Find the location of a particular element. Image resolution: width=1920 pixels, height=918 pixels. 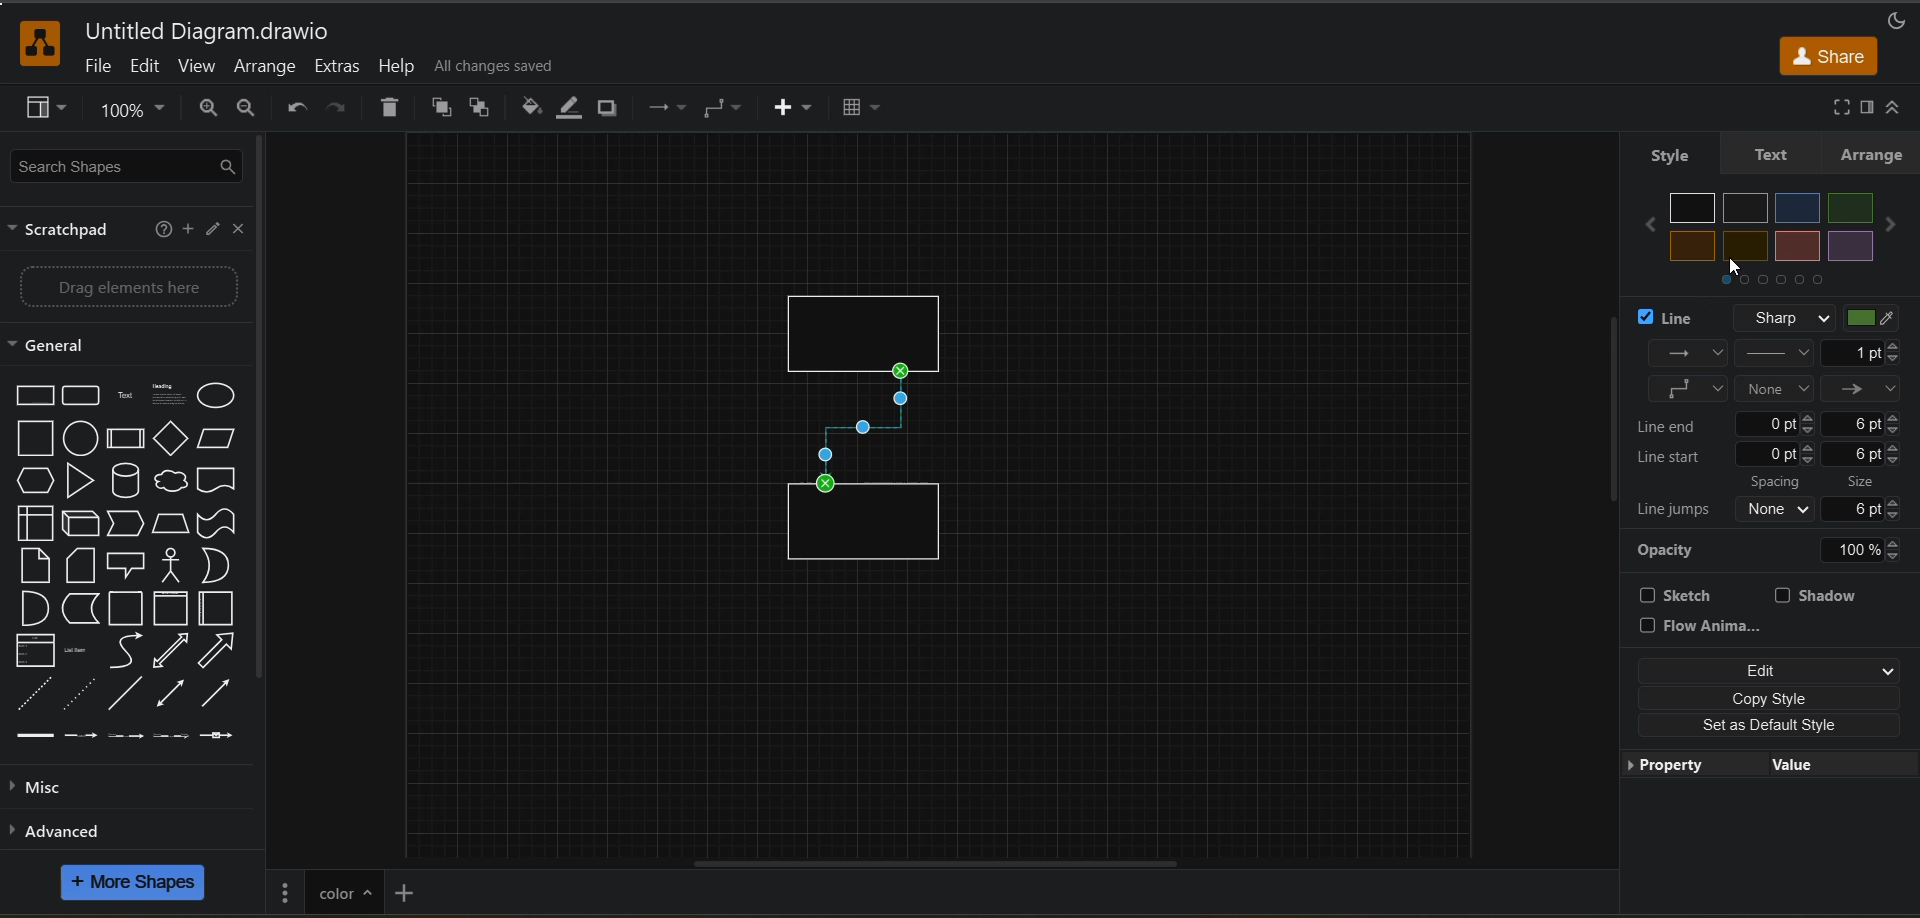

property is located at coordinates (1674, 767).